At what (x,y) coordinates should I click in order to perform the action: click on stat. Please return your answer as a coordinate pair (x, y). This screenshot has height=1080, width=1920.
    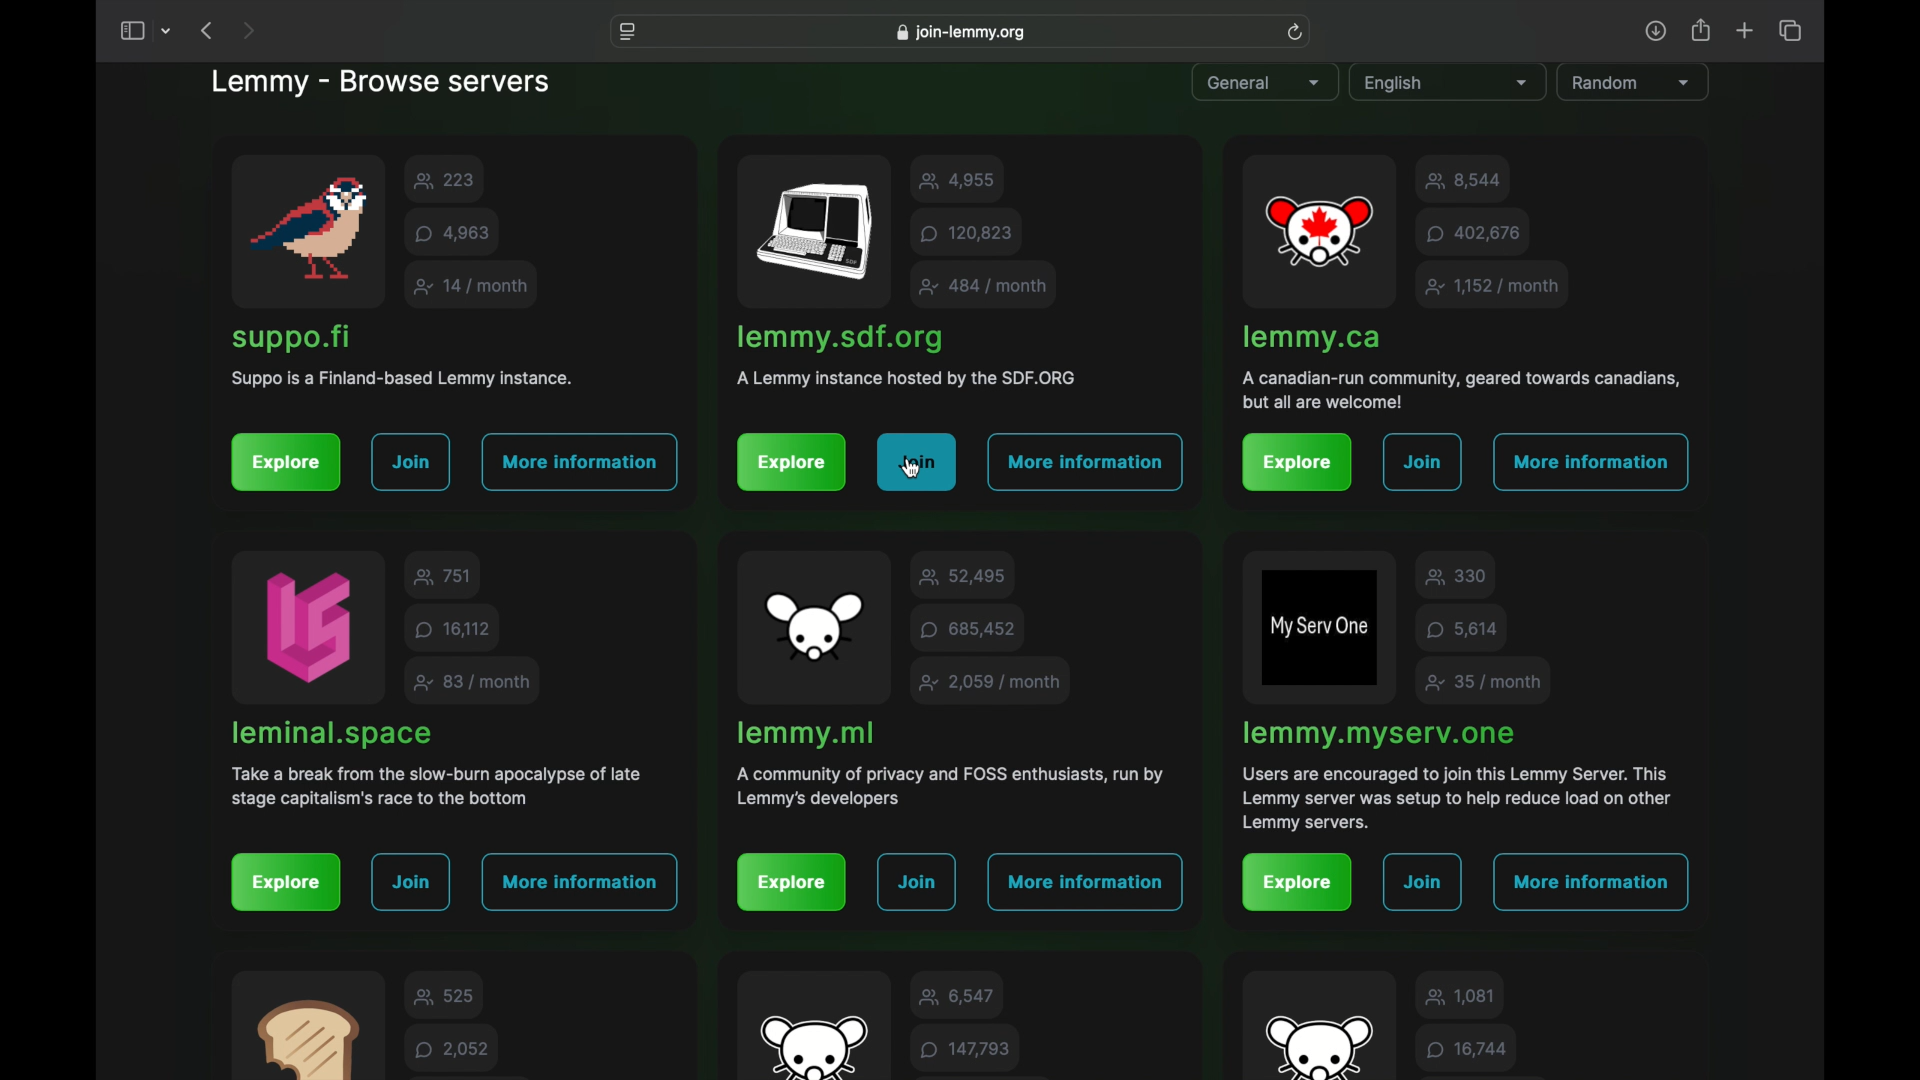
    Looking at the image, I should click on (984, 286).